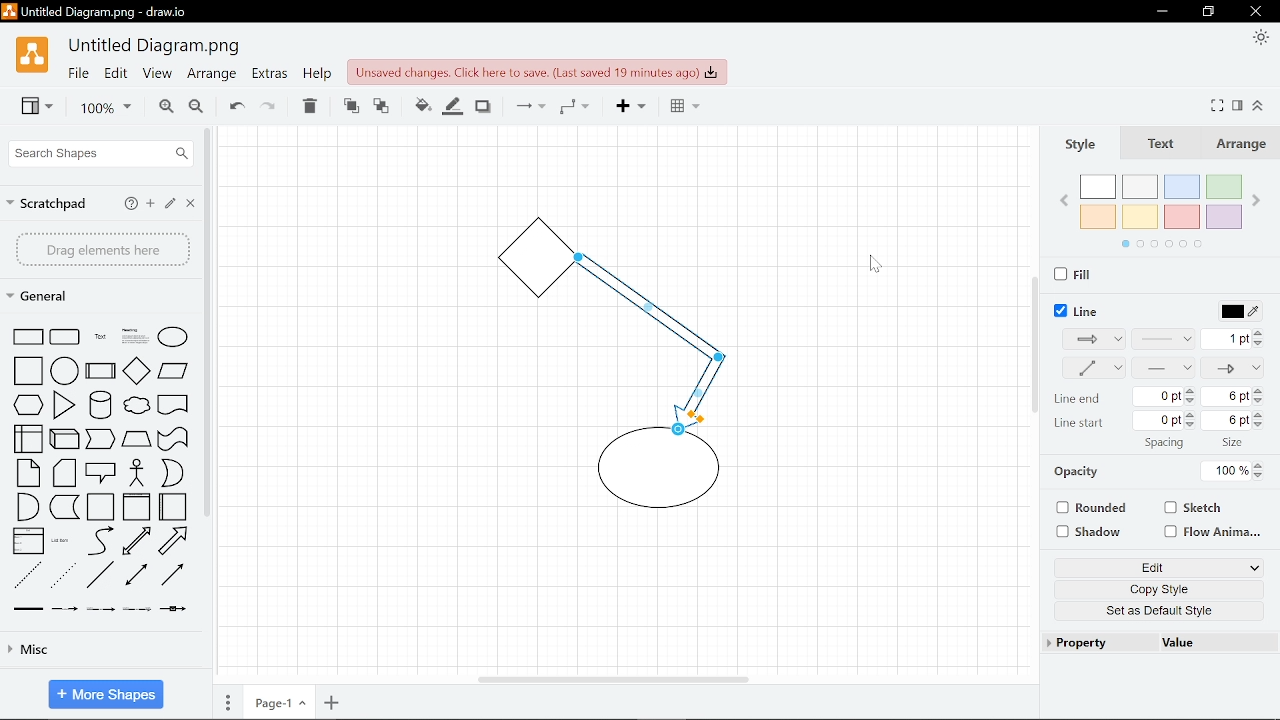  What do you see at coordinates (179, 541) in the screenshot?
I see `shape` at bounding box center [179, 541].